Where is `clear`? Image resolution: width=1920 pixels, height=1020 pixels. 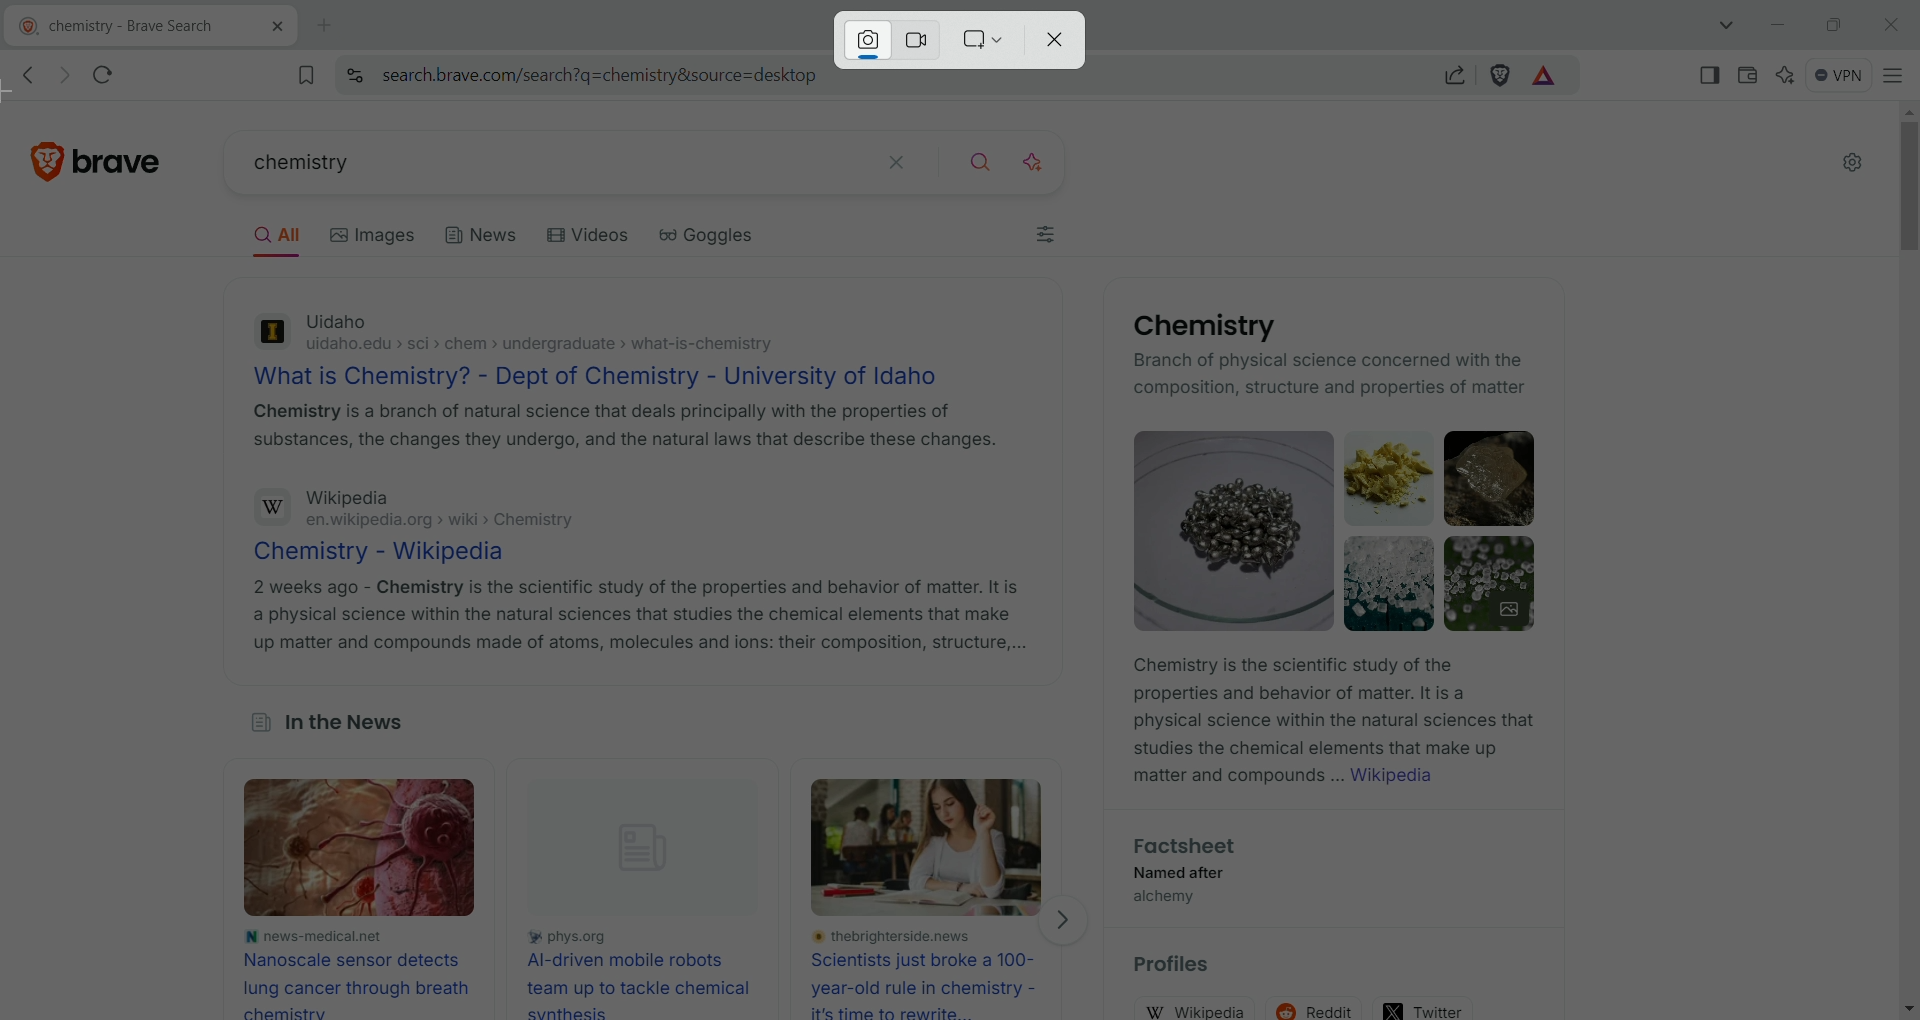 clear is located at coordinates (898, 160).